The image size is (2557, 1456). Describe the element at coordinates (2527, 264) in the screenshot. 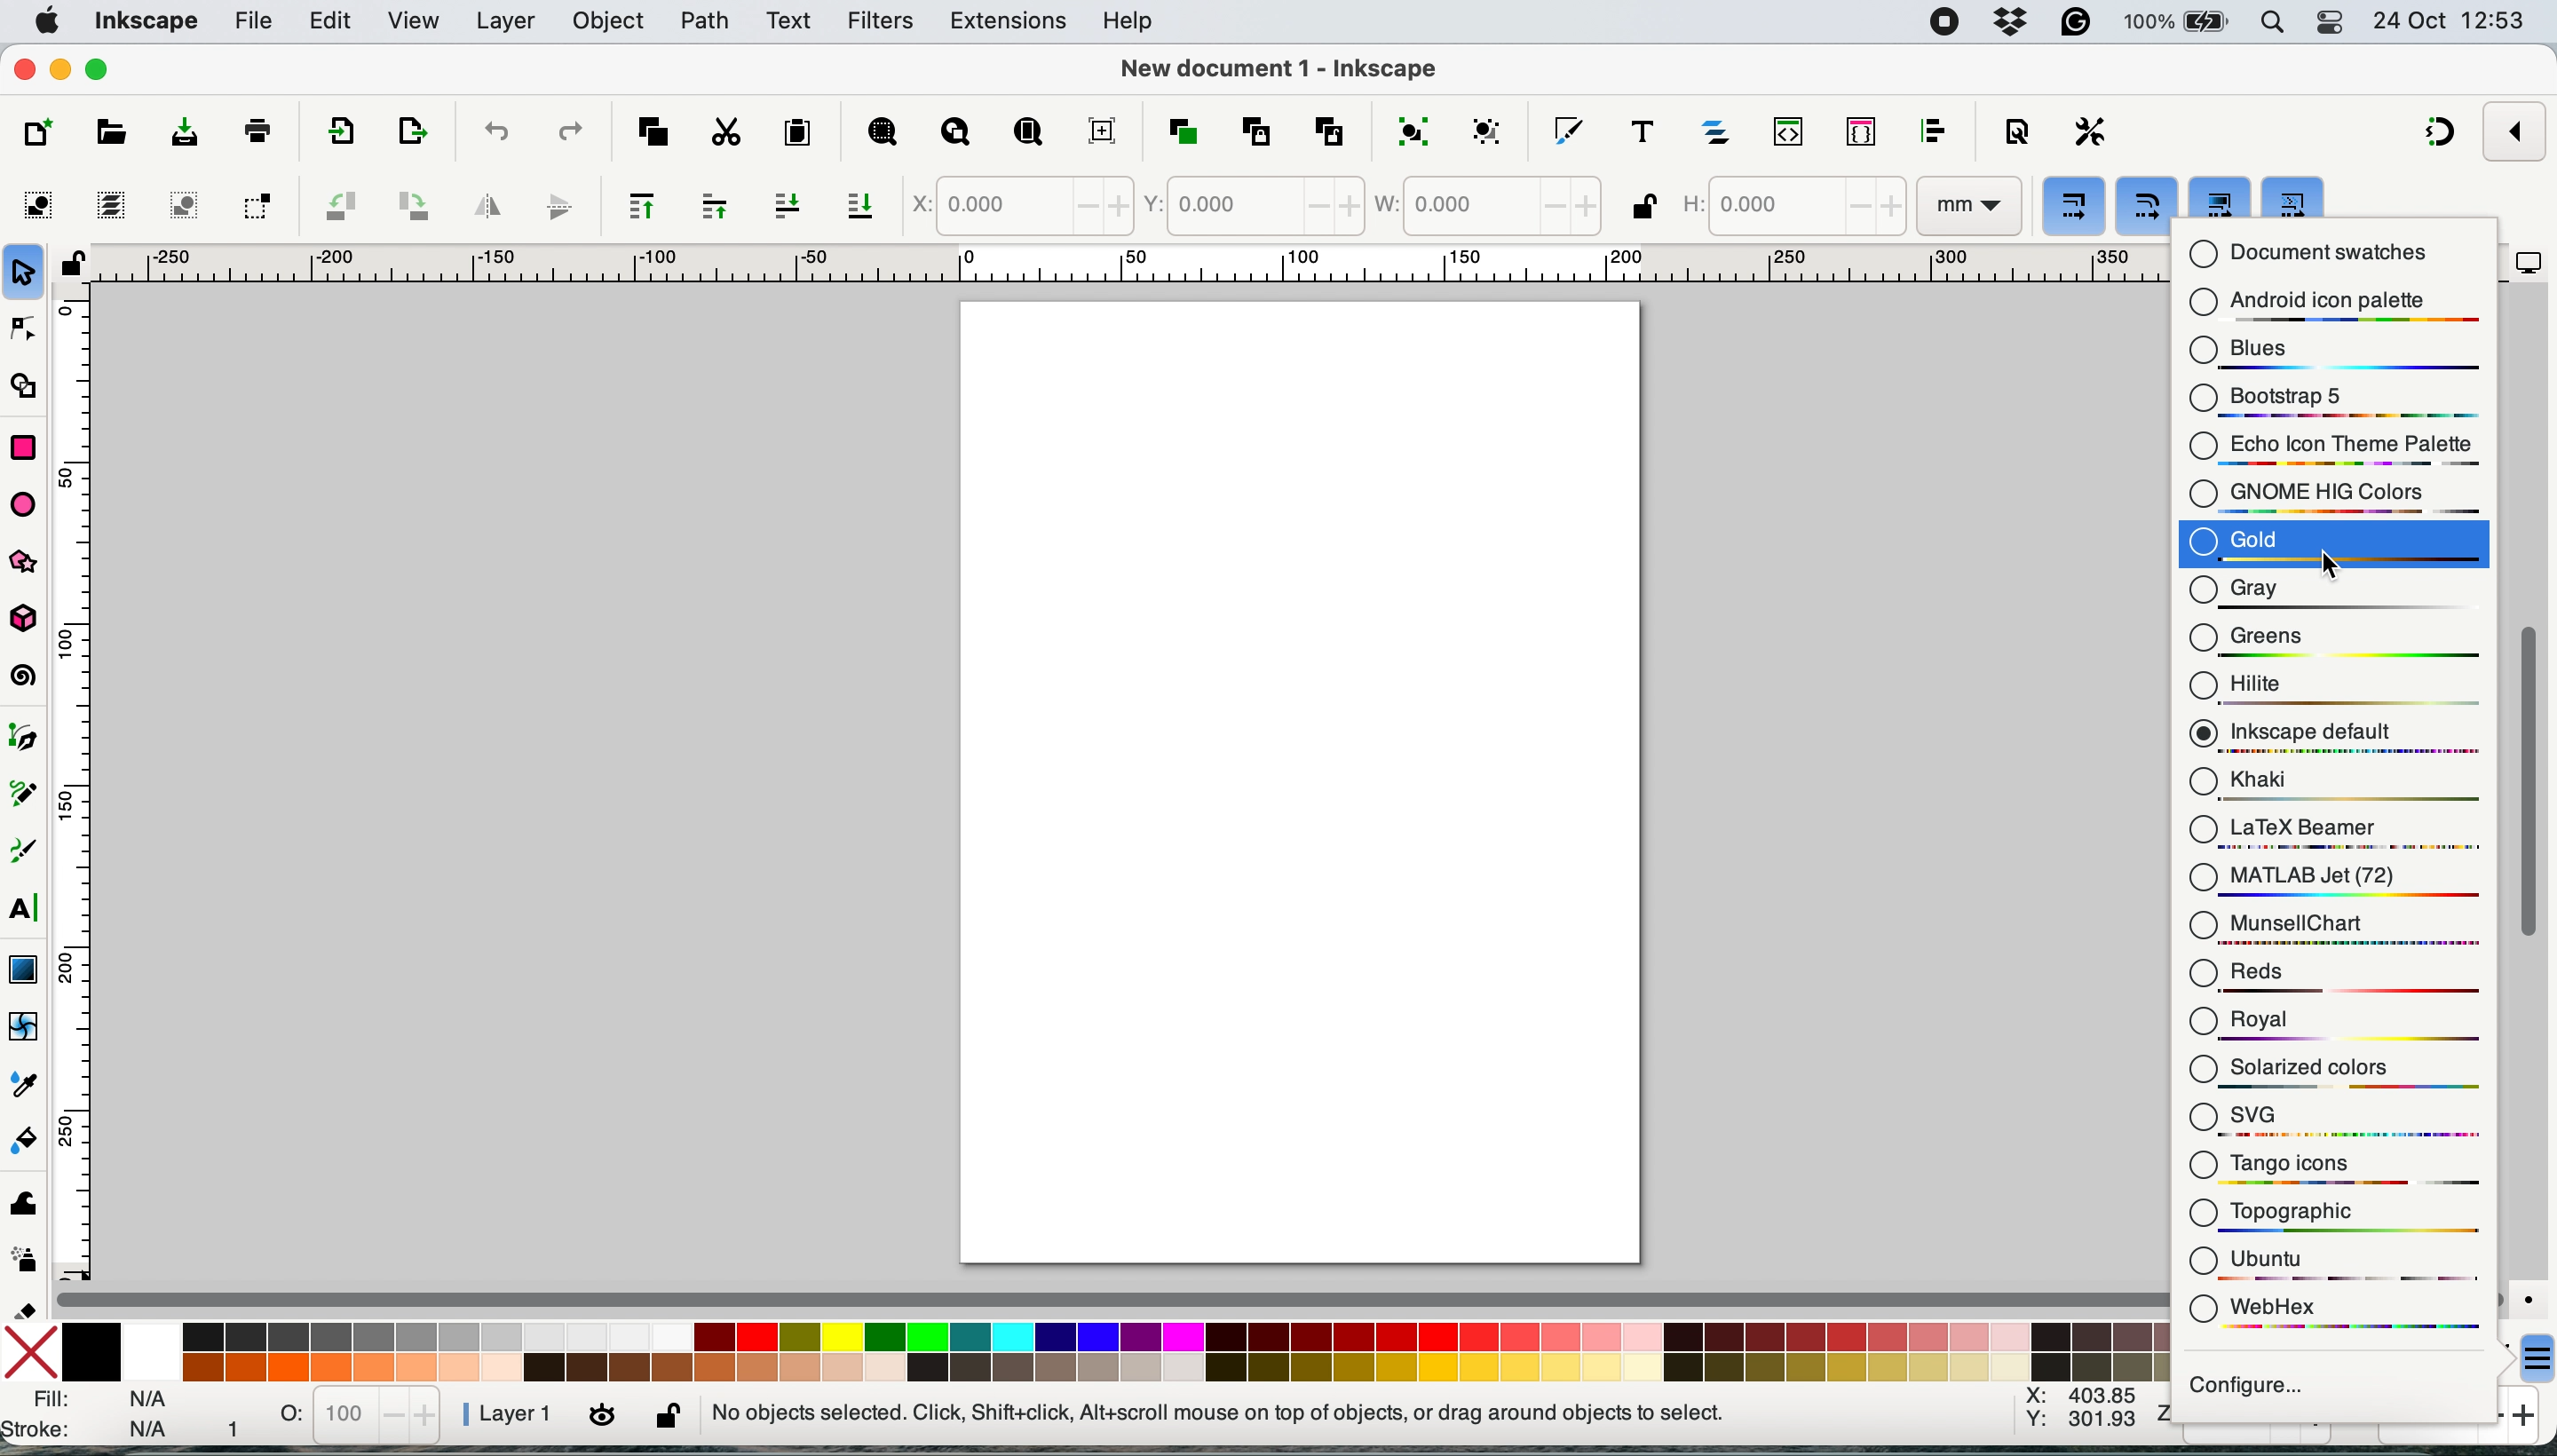

I see `display options` at that location.